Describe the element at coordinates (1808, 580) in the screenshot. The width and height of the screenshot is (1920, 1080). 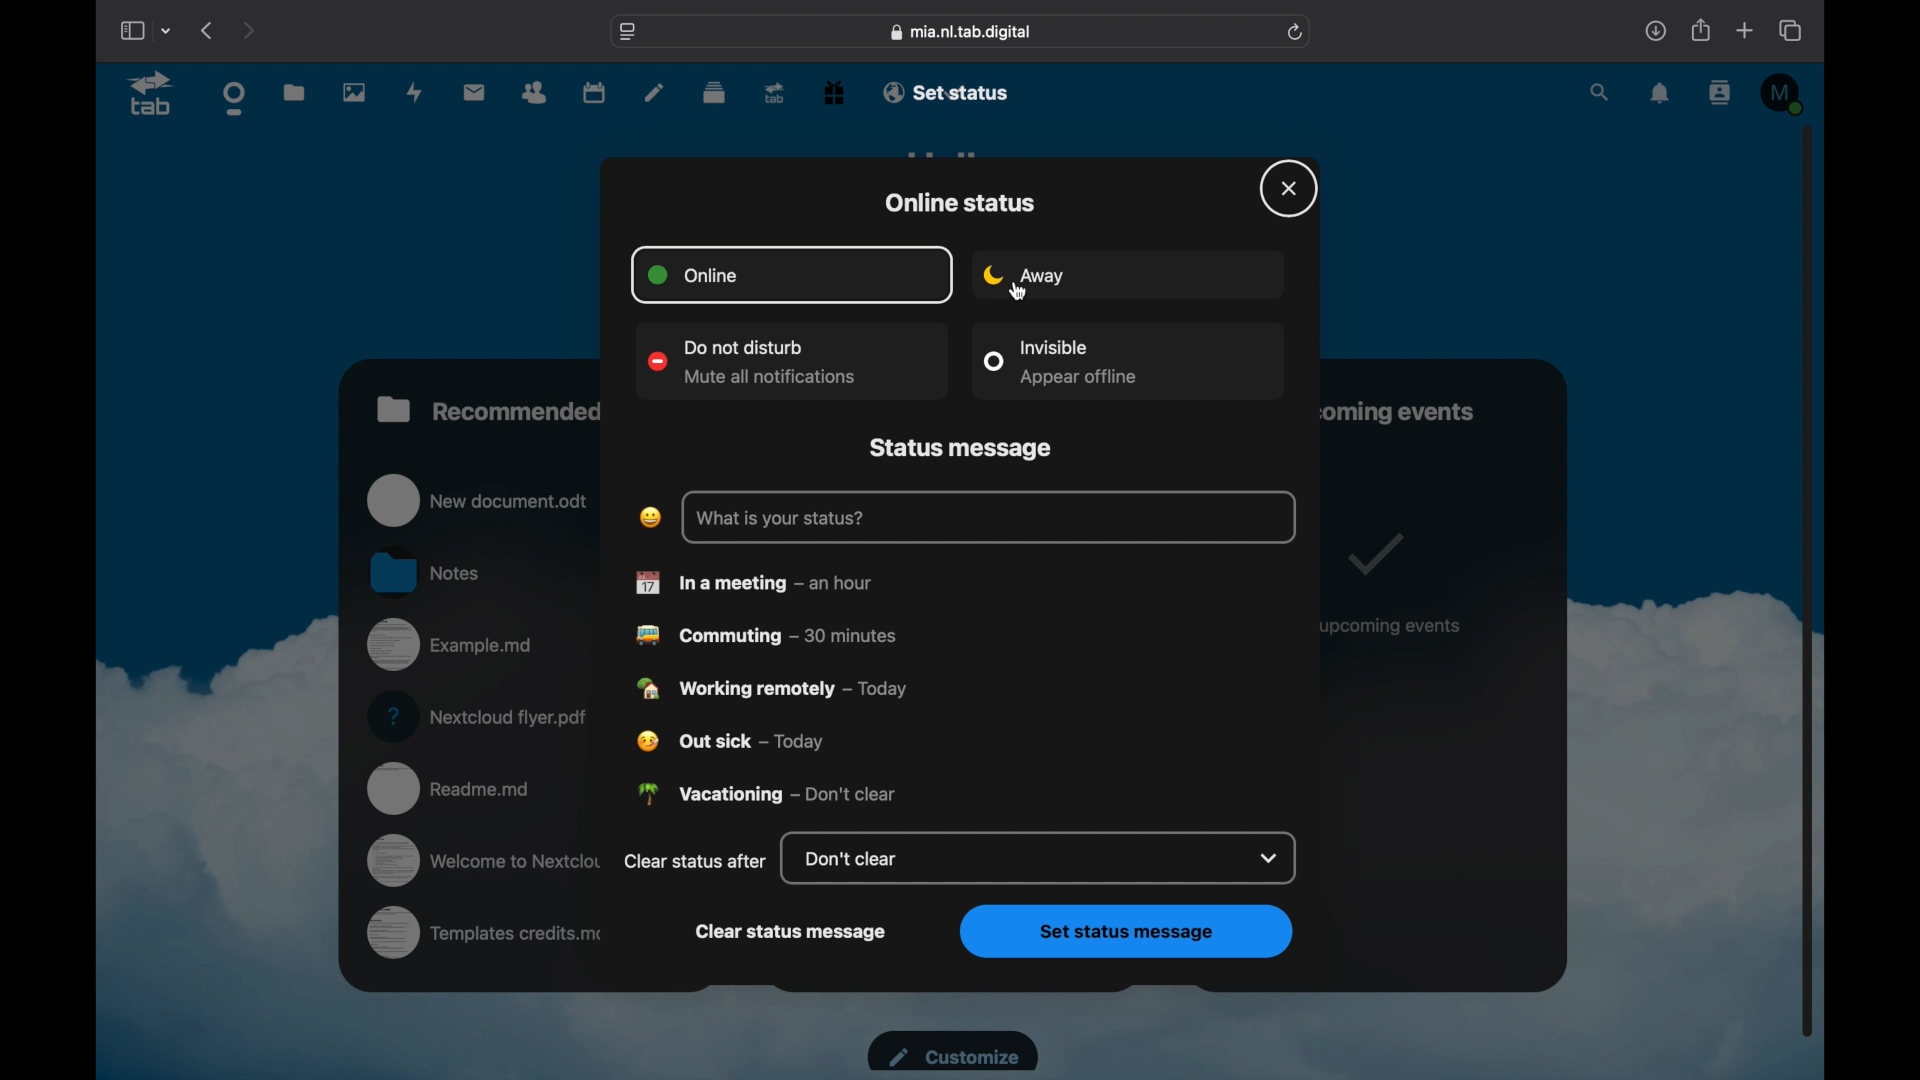
I see `scroll box` at that location.